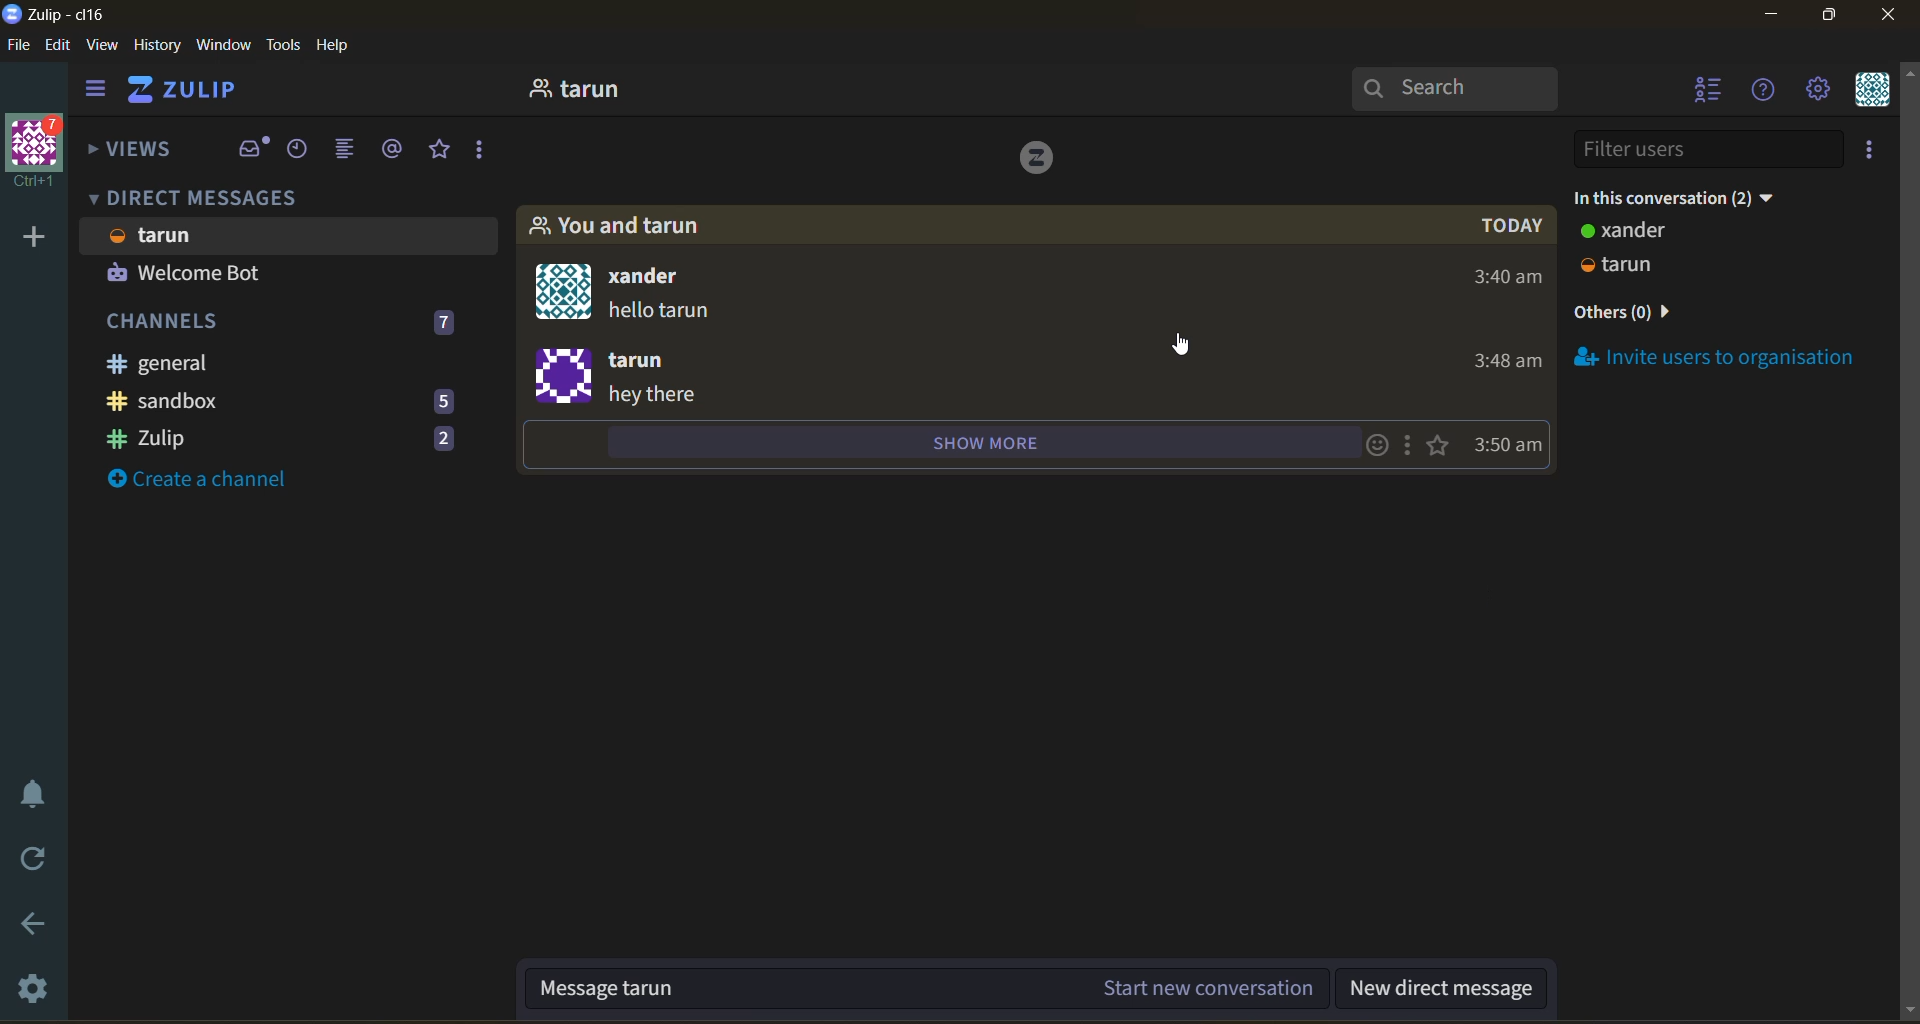  What do you see at coordinates (1871, 92) in the screenshot?
I see `personal menu` at bounding box center [1871, 92].